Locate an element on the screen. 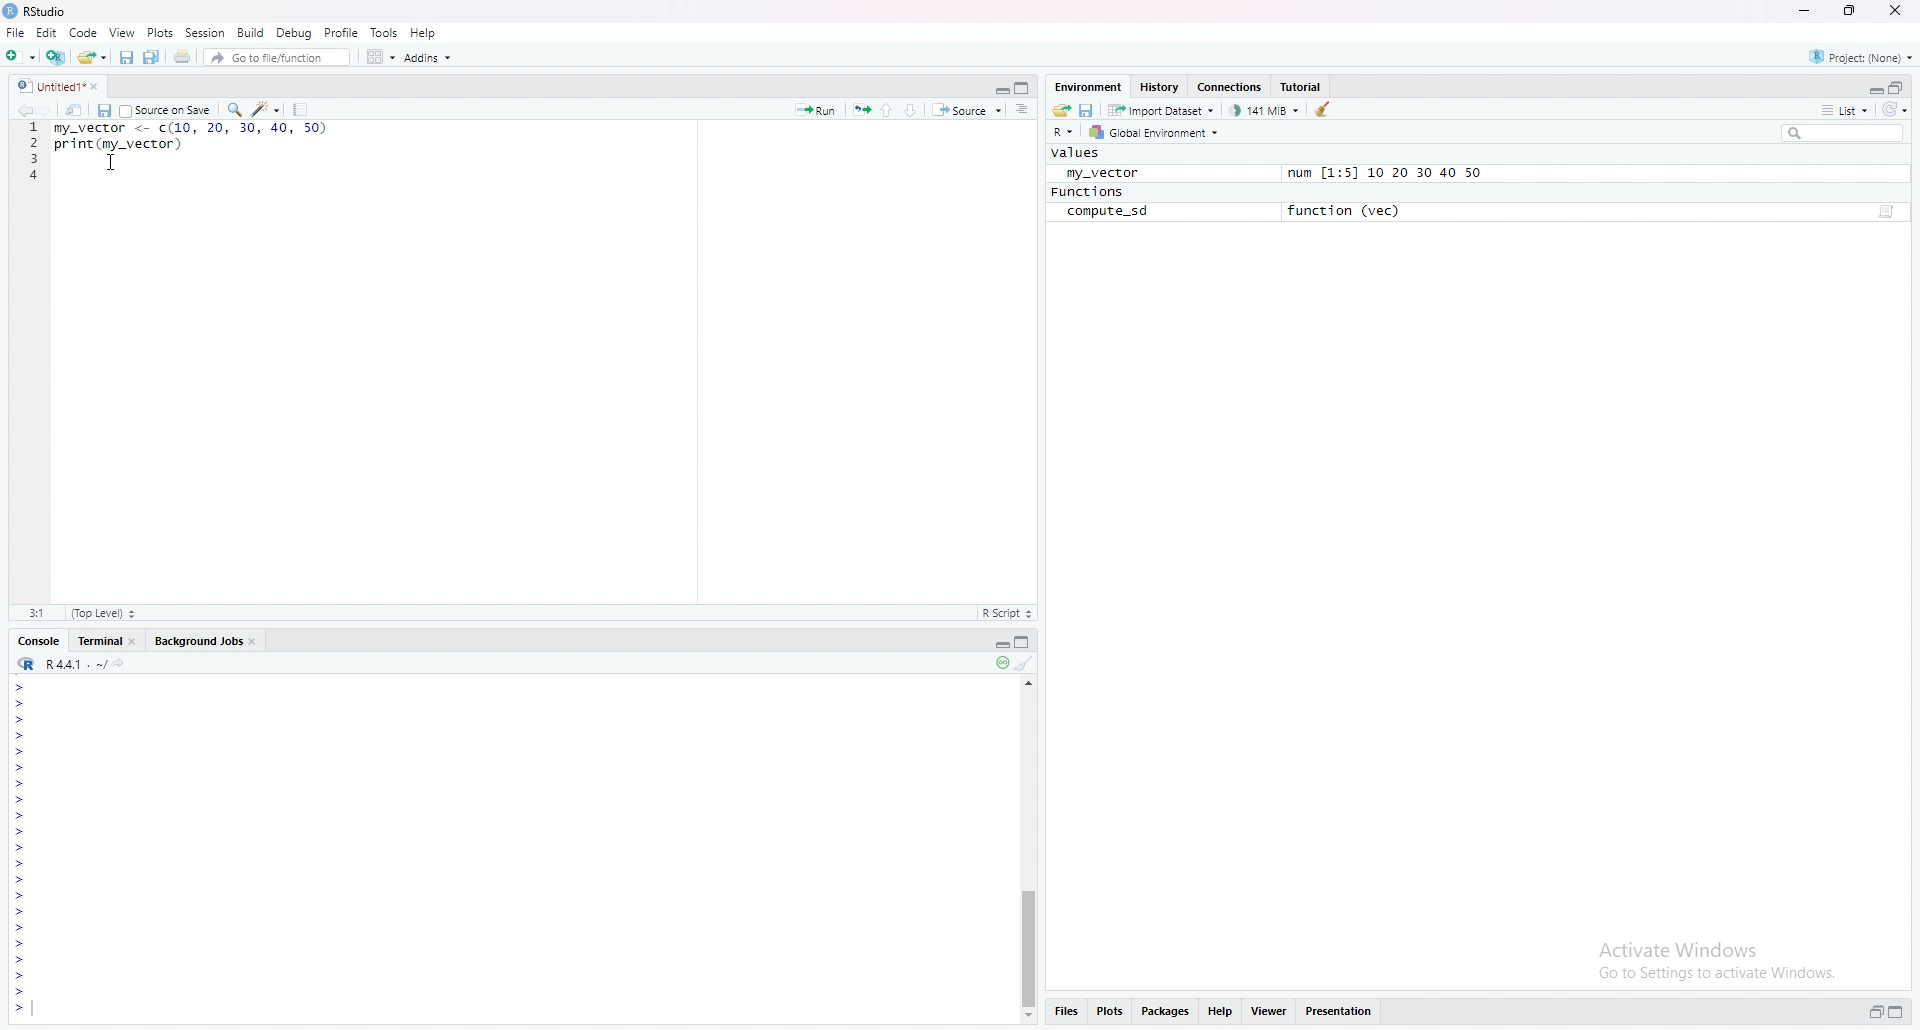  Maximize/Restore is located at coordinates (1026, 643).